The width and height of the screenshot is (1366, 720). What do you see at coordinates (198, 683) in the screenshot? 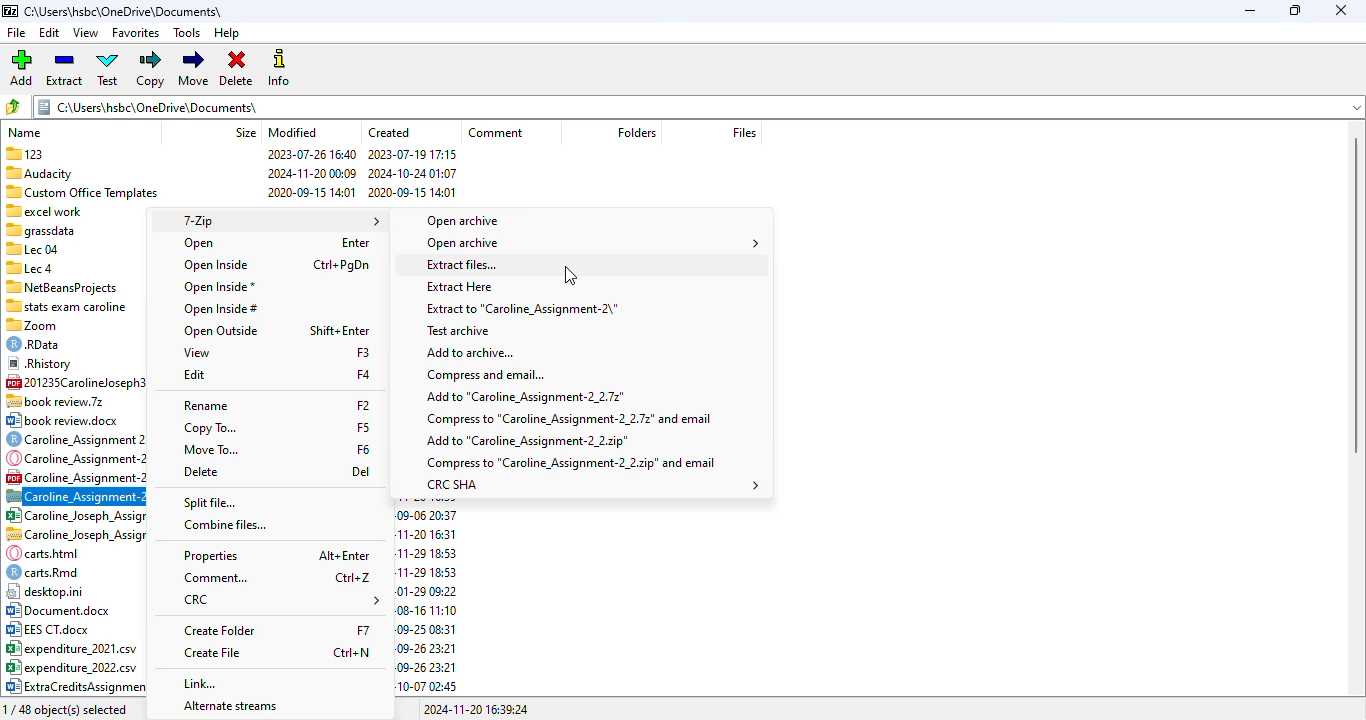
I see `link` at bounding box center [198, 683].